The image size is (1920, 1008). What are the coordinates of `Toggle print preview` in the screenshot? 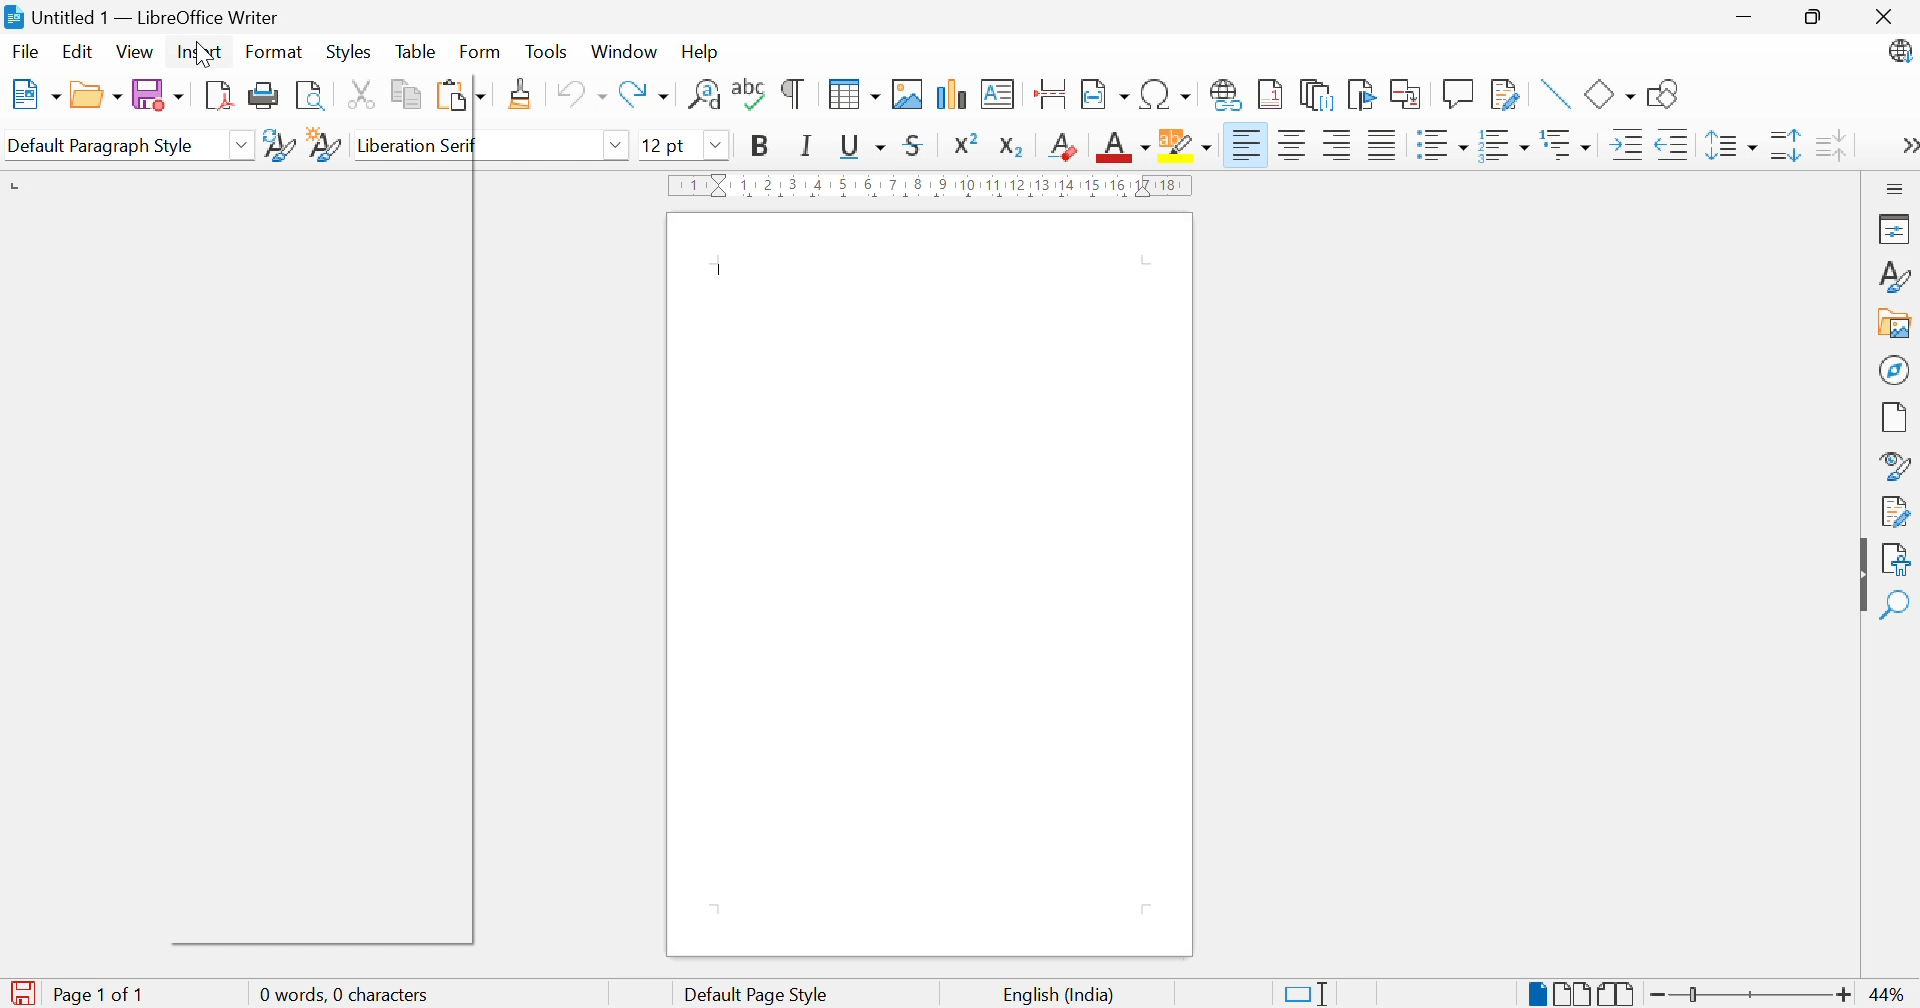 It's located at (315, 95).